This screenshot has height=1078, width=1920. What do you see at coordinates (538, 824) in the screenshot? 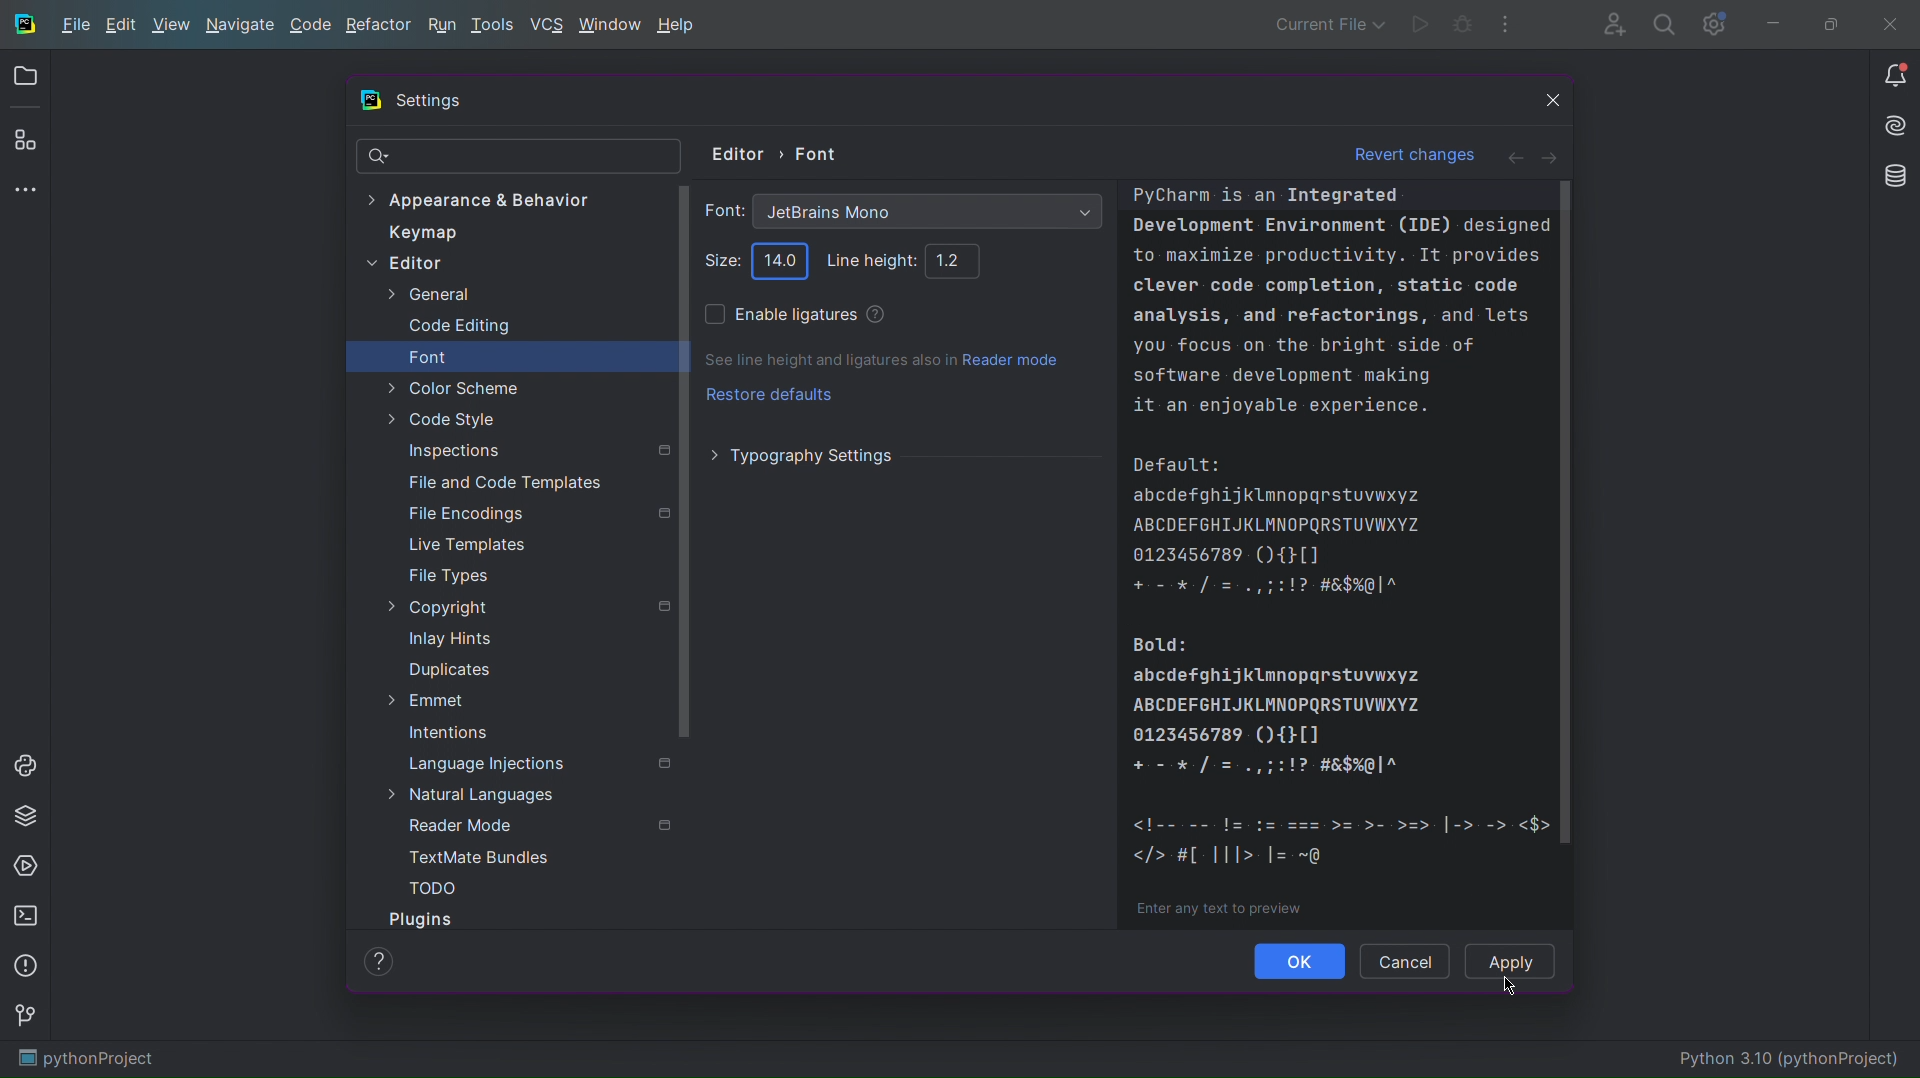
I see `Reader Mode` at bounding box center [538, 824].